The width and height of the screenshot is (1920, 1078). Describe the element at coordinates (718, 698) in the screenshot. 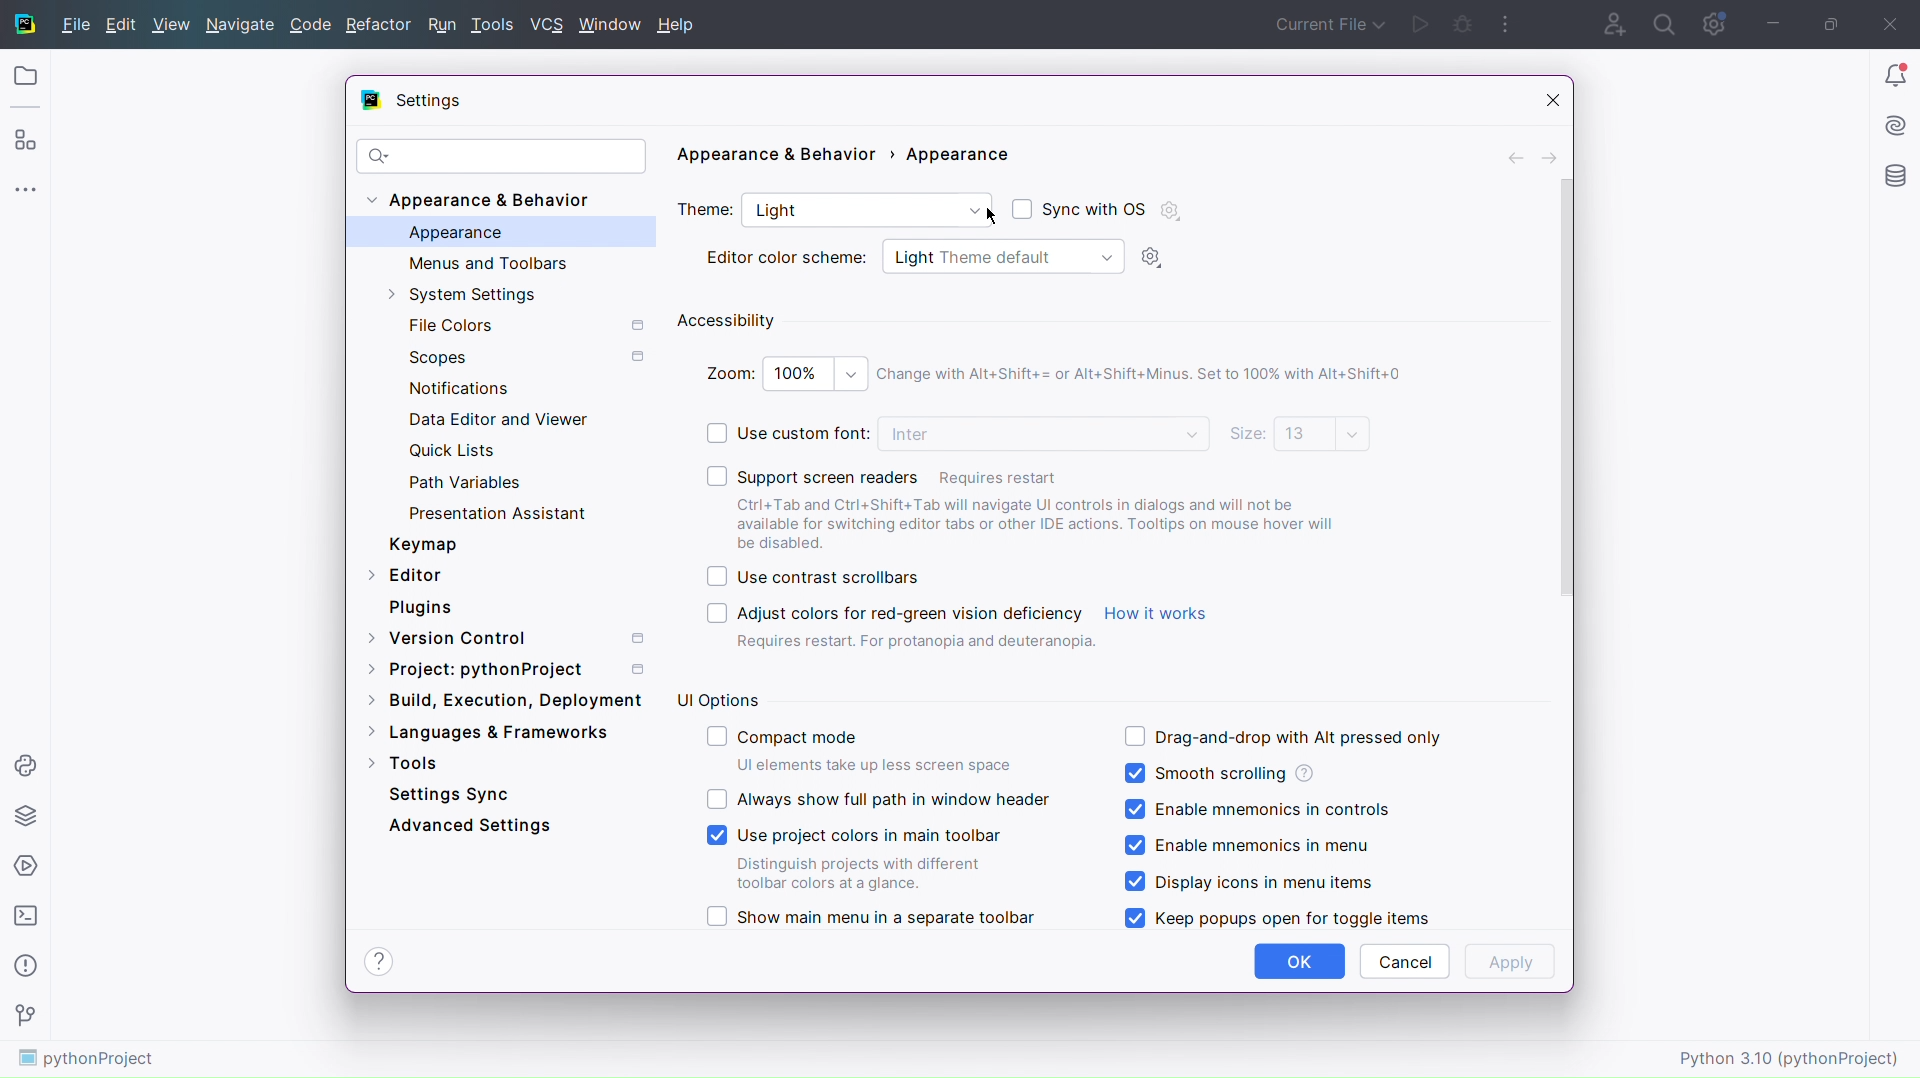

I see `UI Options` at that location.